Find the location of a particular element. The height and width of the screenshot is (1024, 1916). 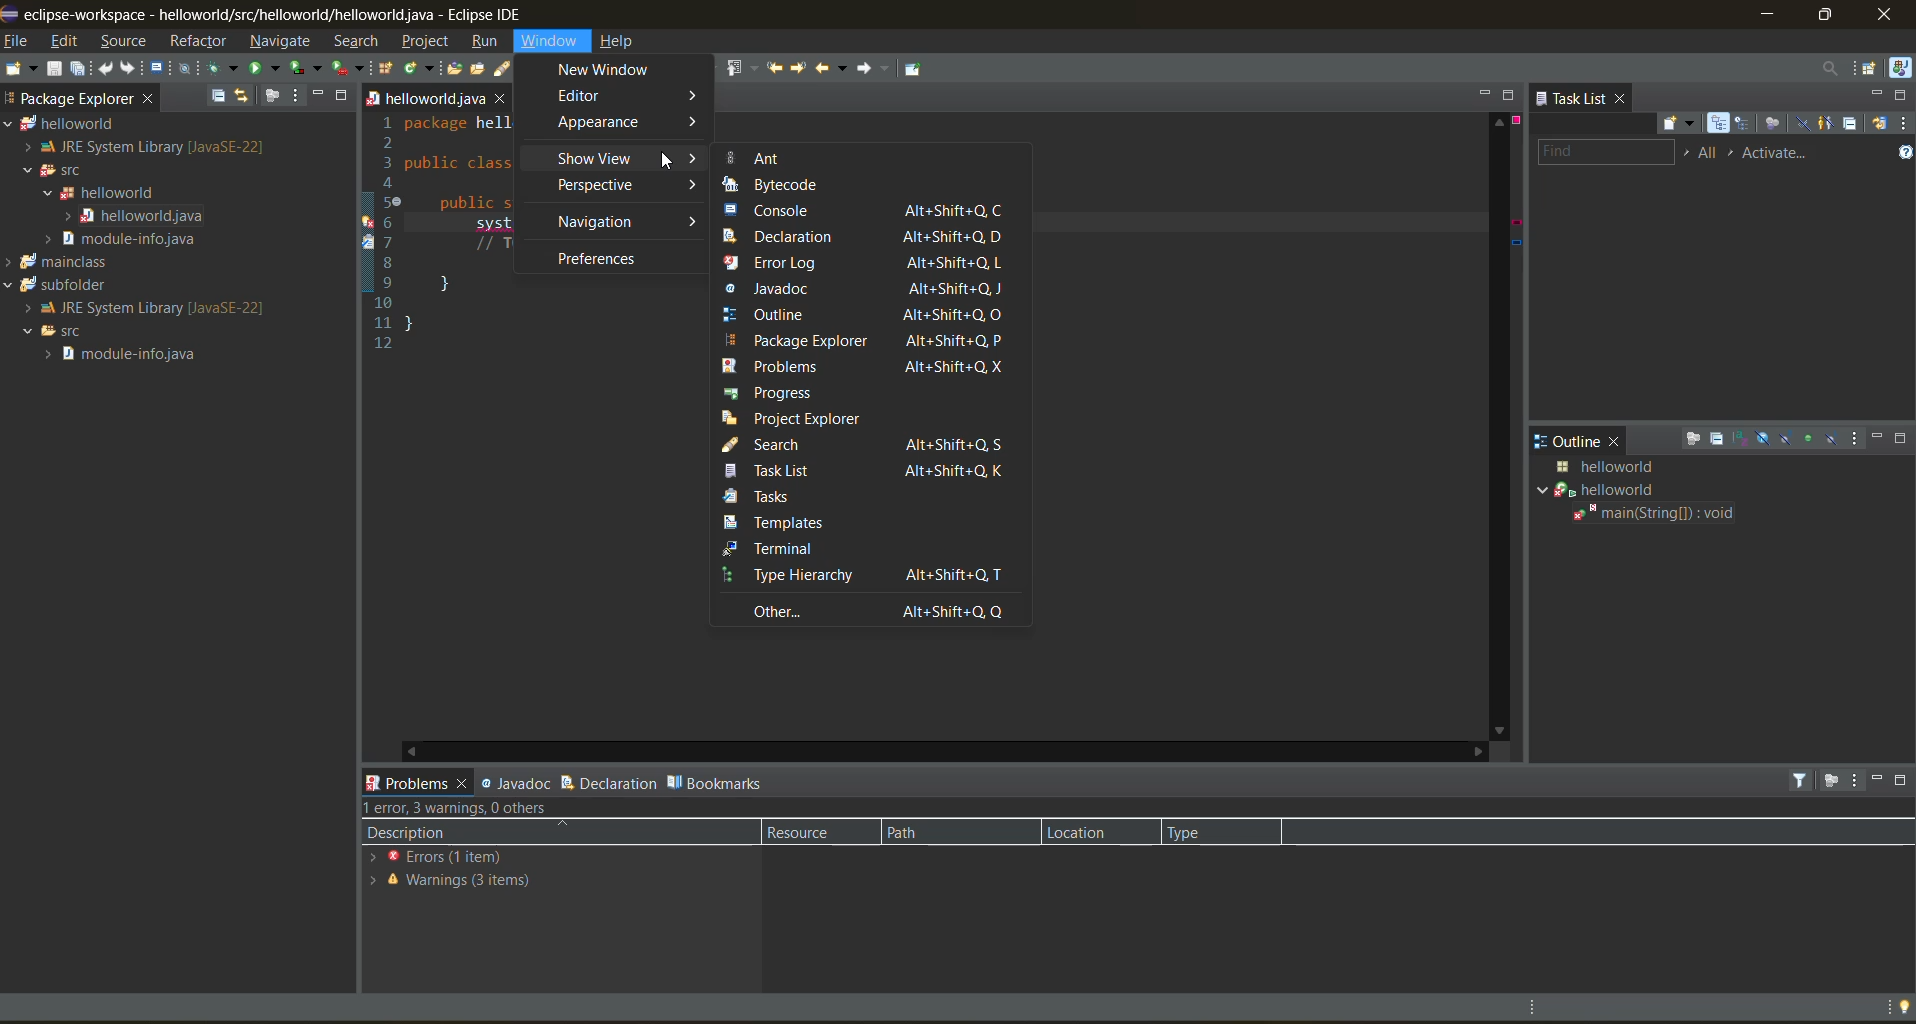

select working set is located at coordinates (1687, 154).